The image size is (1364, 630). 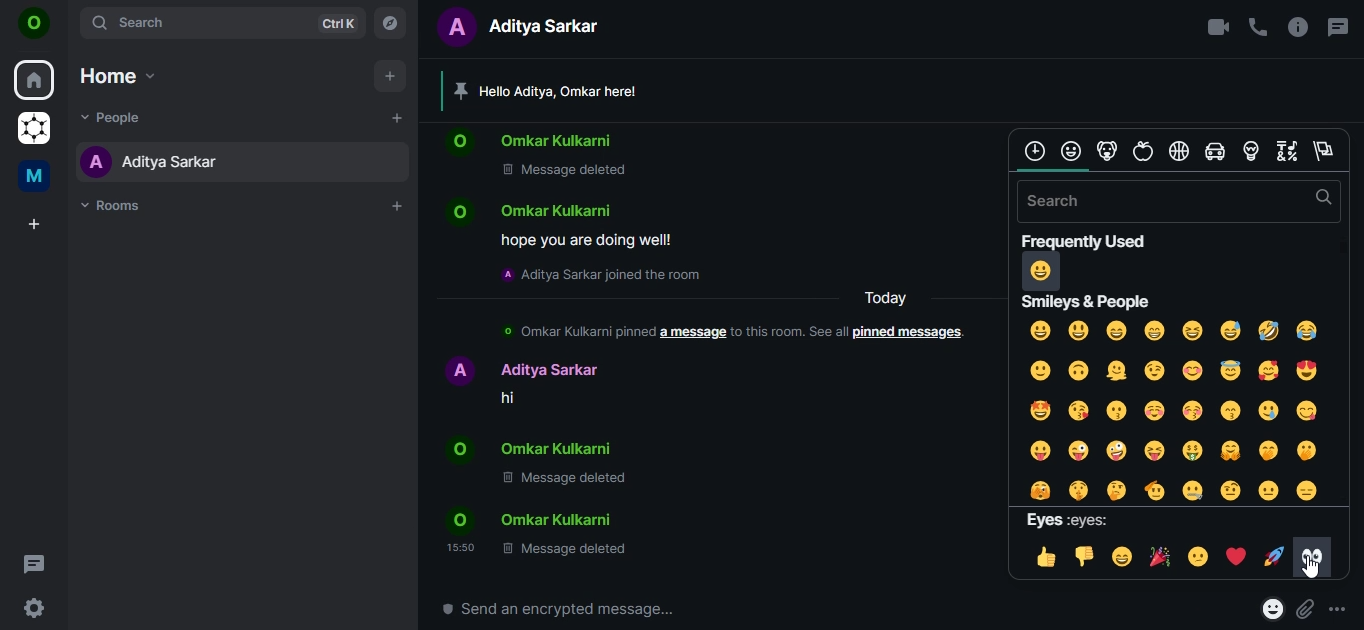 What do you see at coordinates (1269, 490) in the screenshot?
I see `neutral face` at bounding box center [1269, 490].